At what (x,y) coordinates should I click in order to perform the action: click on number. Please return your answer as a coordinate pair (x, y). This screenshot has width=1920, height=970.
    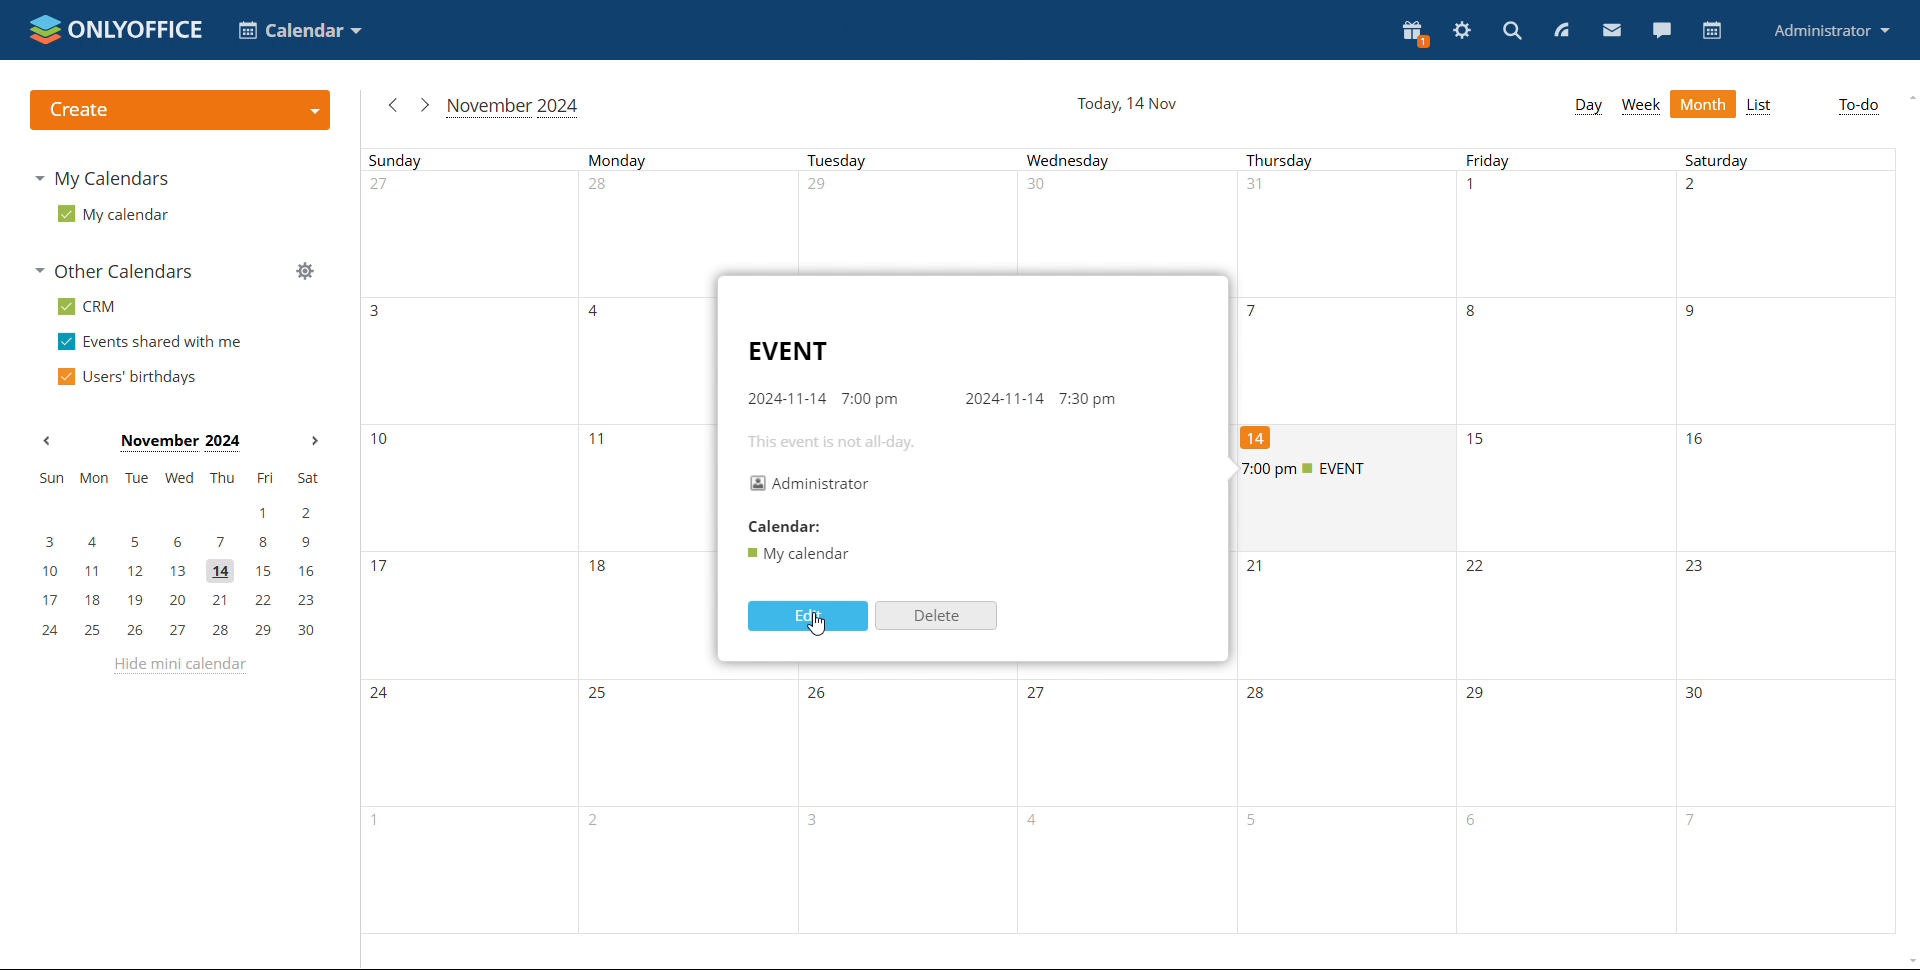
    Looking at the image, I should click on (1477, 822).